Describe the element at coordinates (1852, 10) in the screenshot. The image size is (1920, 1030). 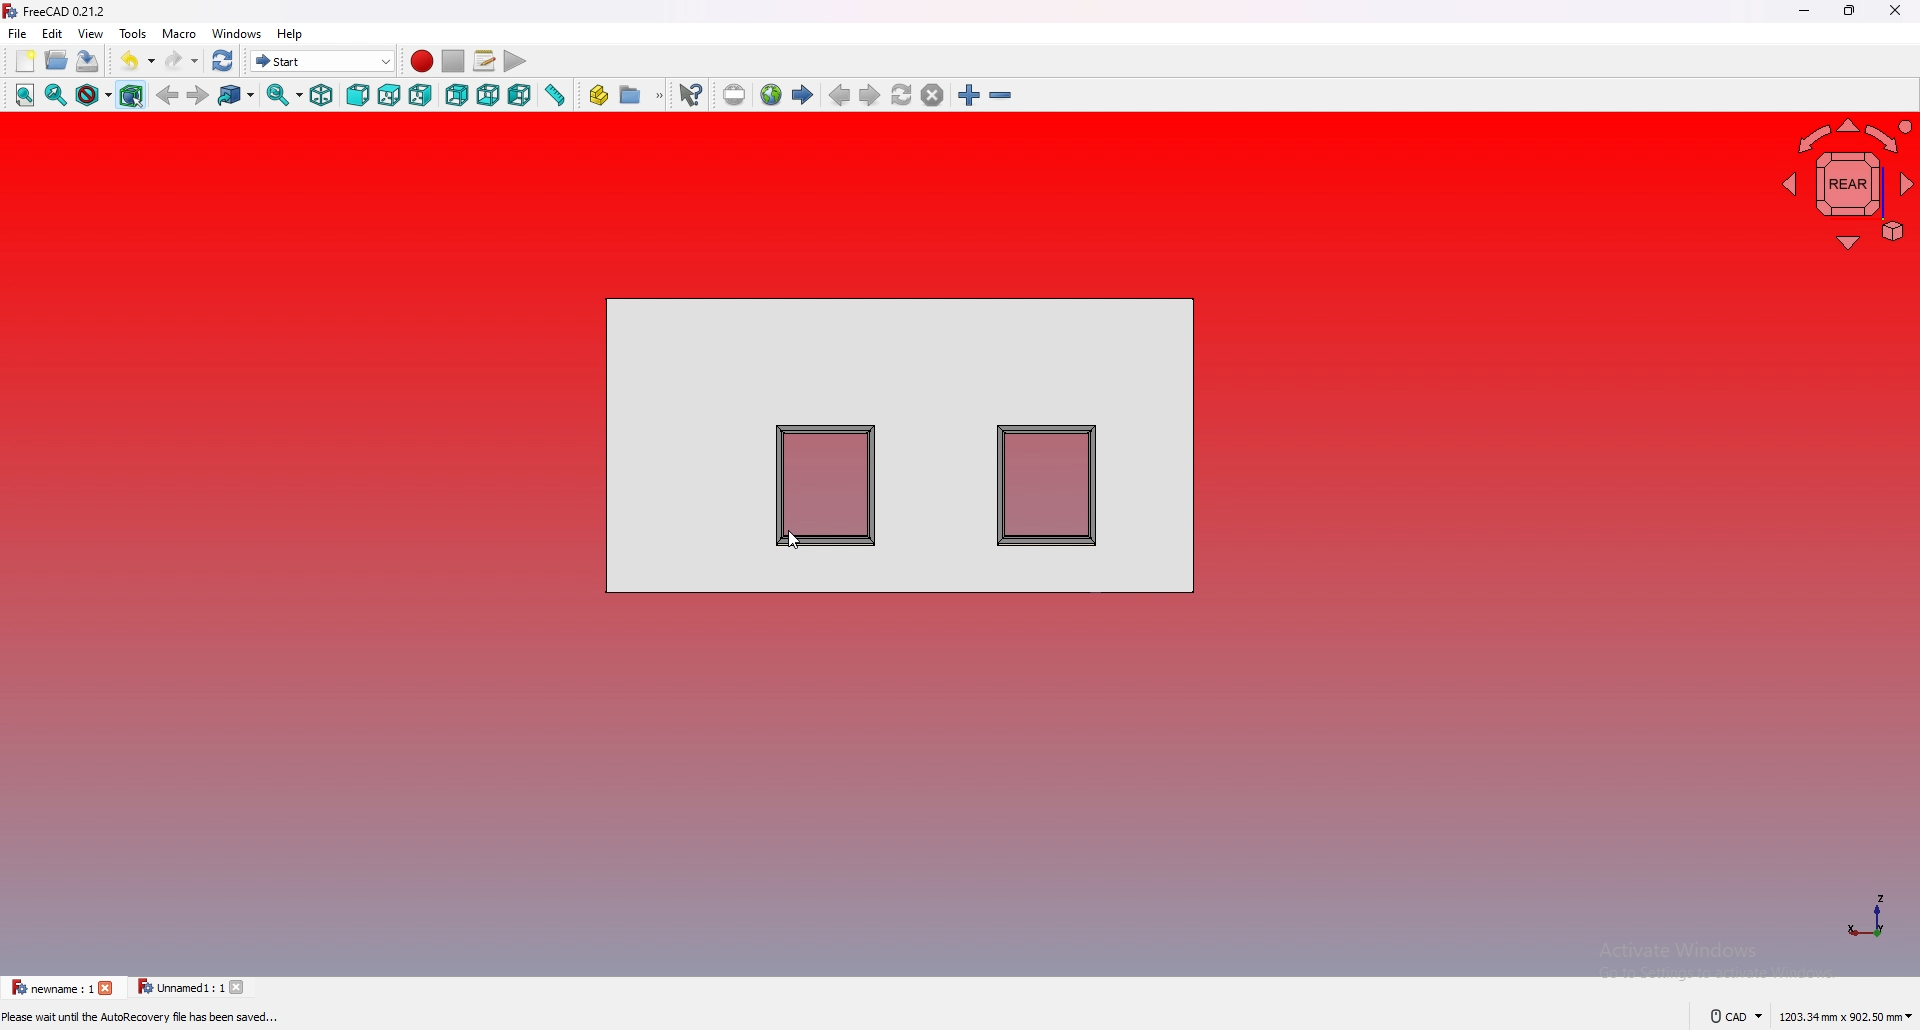
I see `resize` at that location.